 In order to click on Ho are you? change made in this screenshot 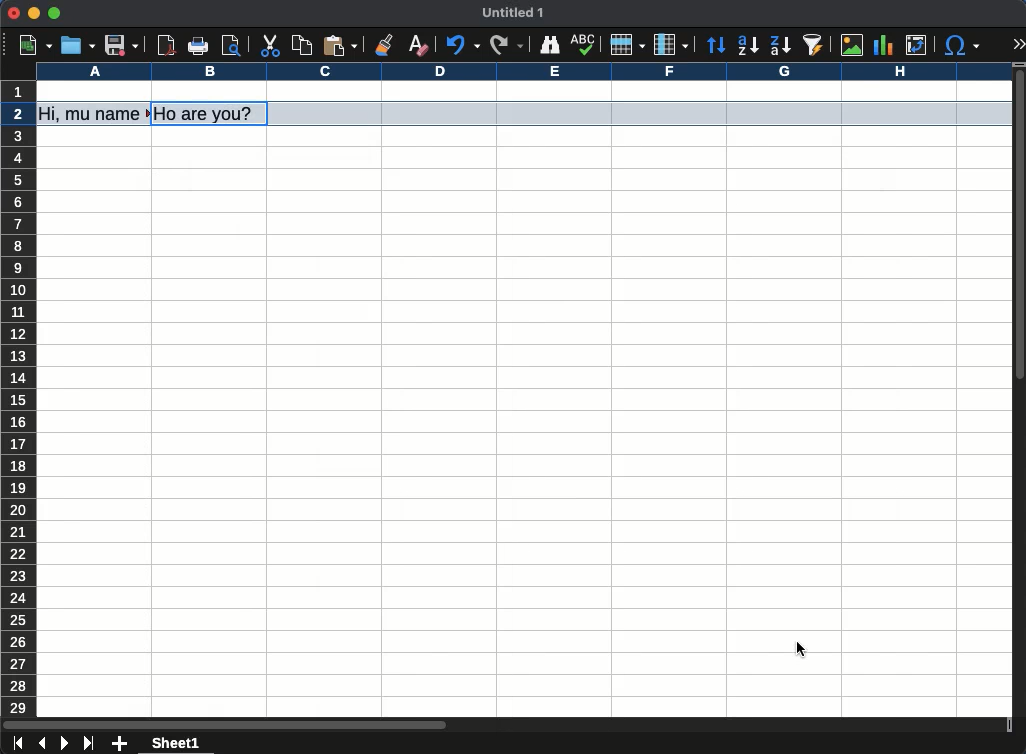, I will do `click(212, 114)`.